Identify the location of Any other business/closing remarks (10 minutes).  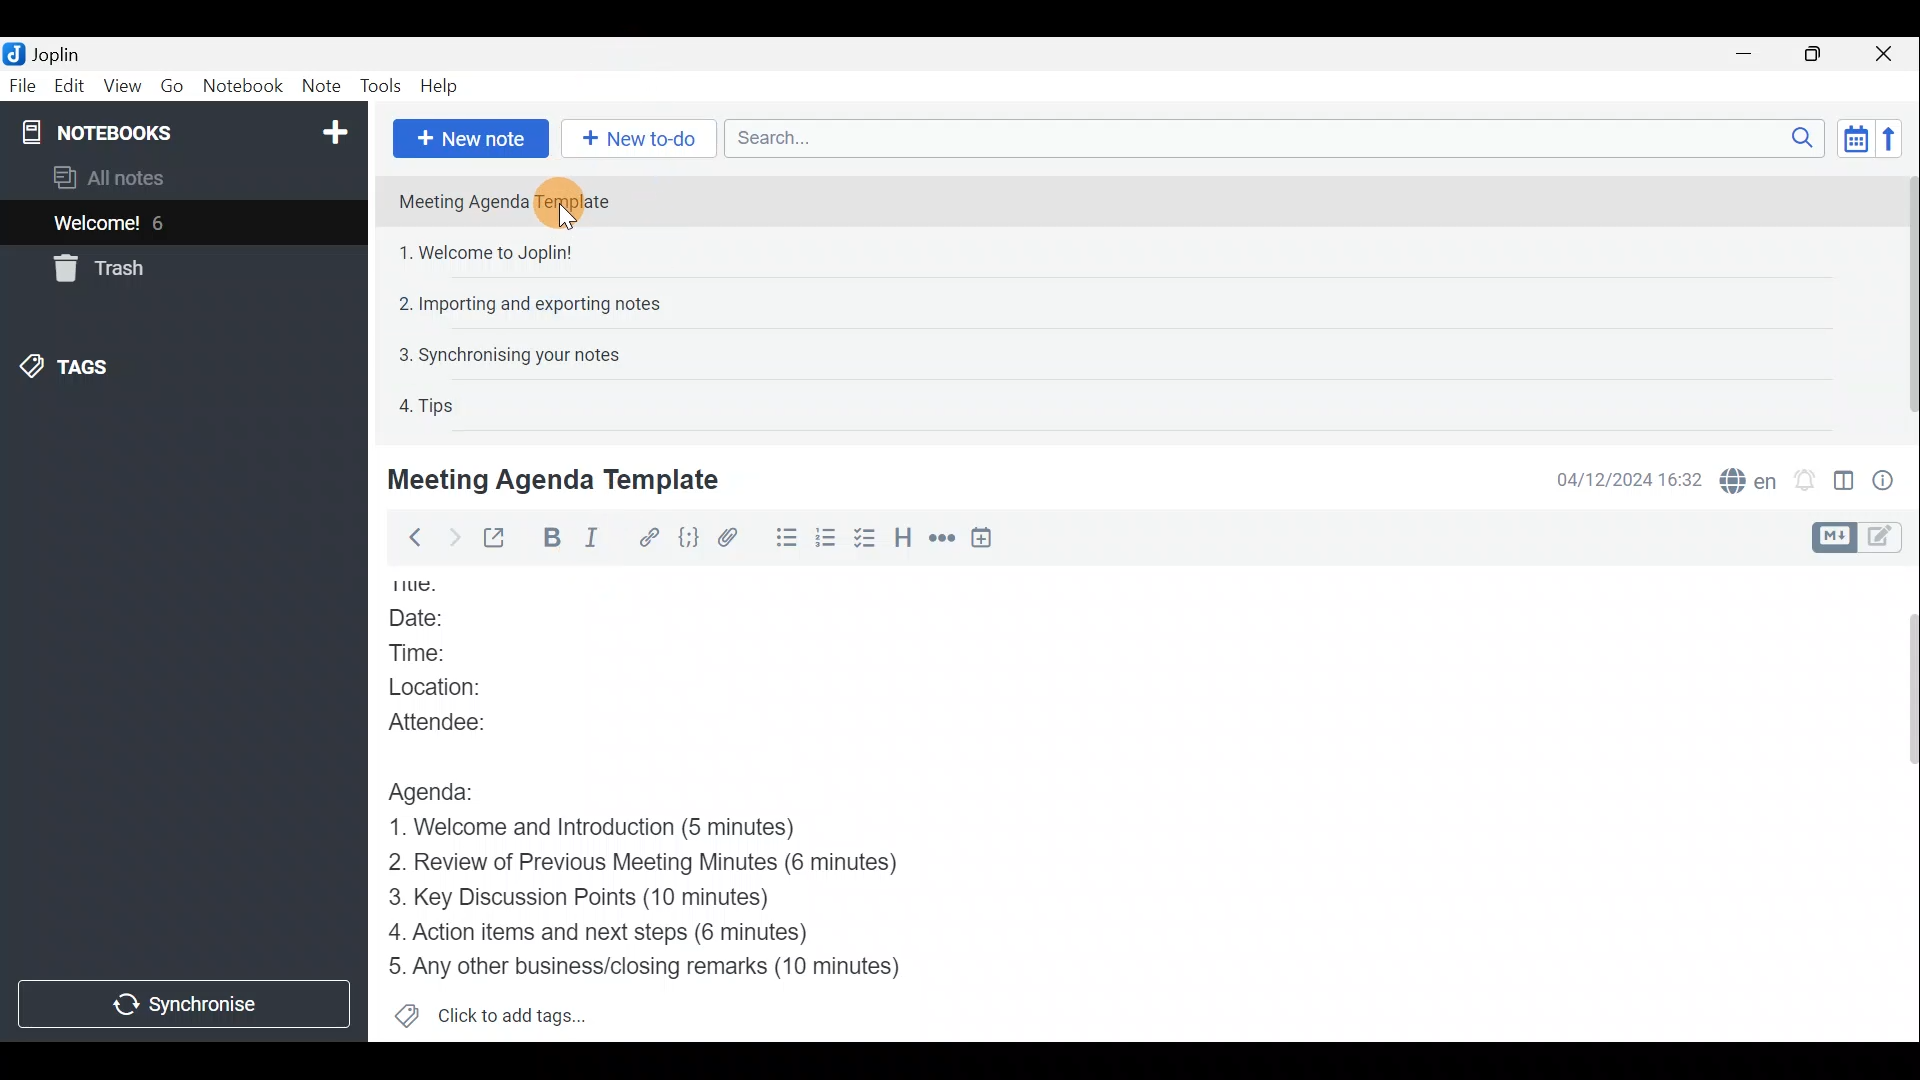
(651, 965).